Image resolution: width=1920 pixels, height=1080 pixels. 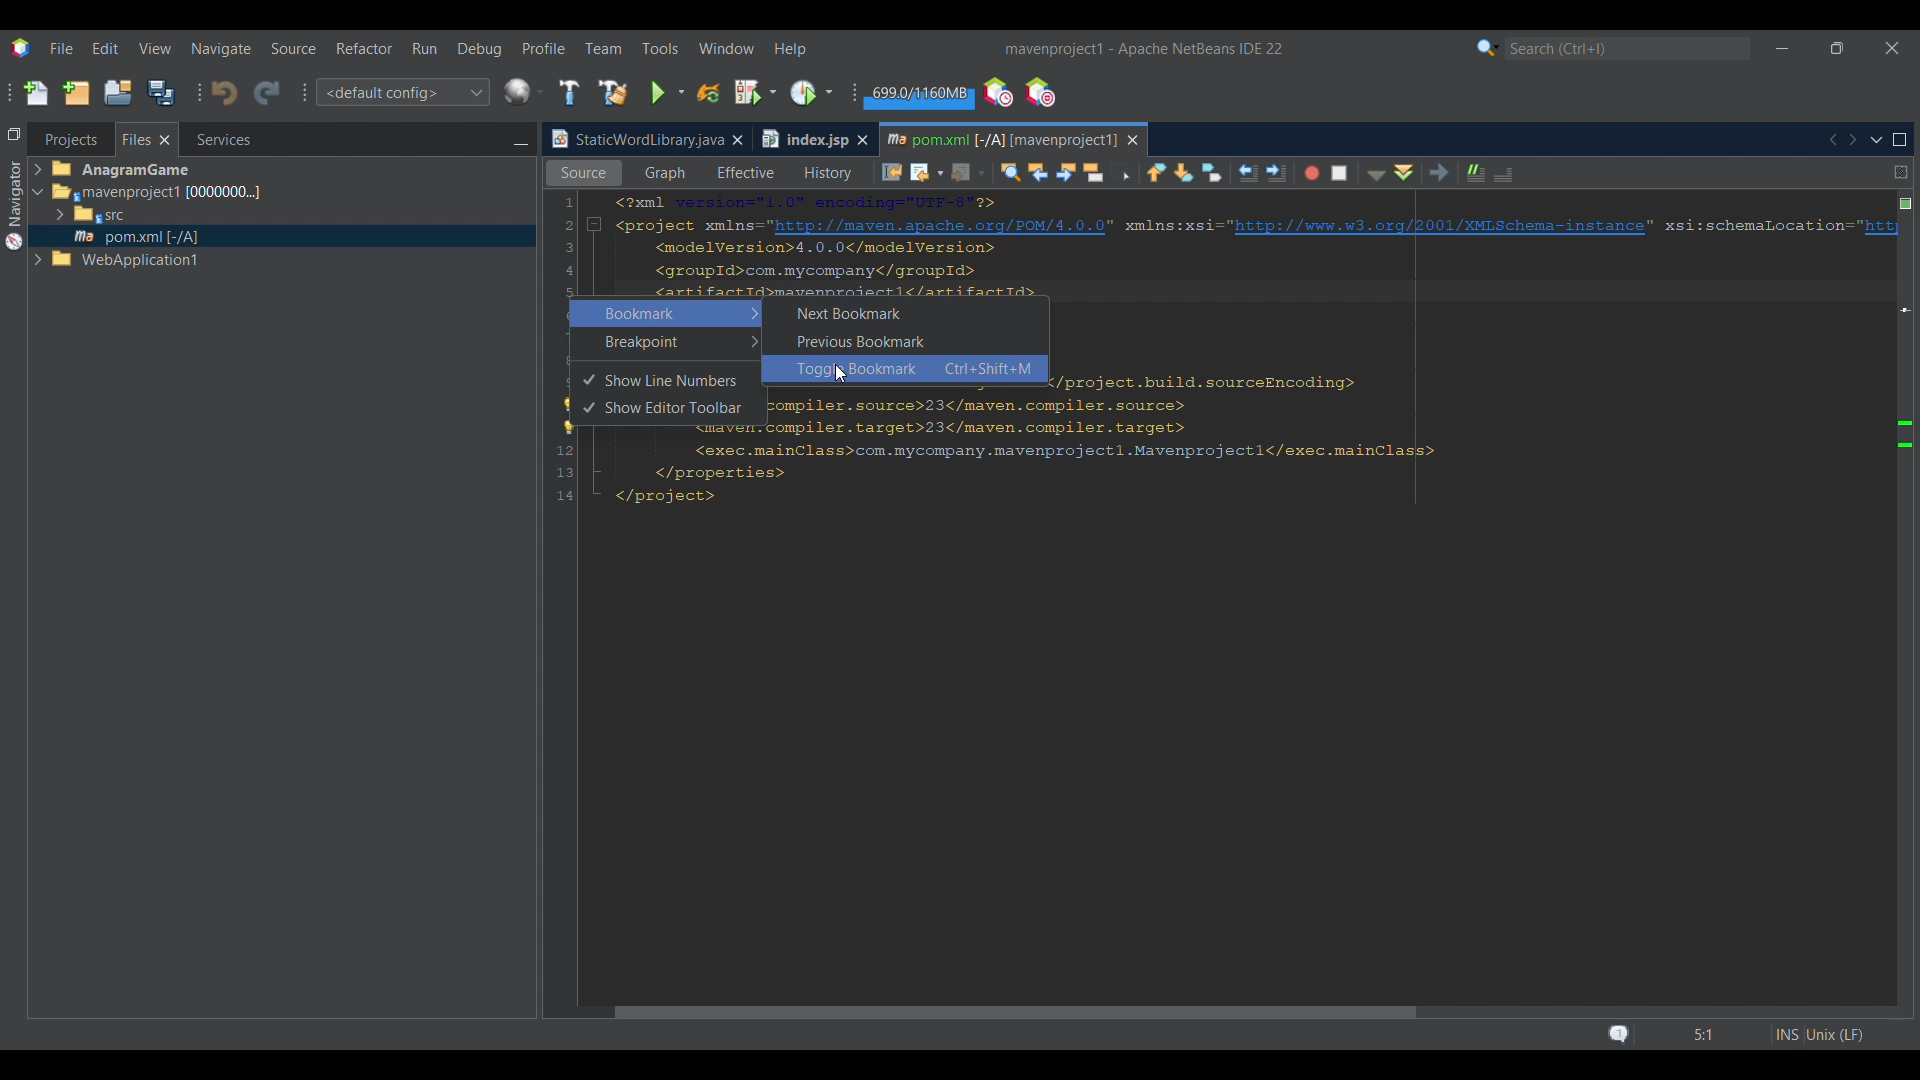 What do you see at coordinates (147, 139) in the screenshot?
I see `Current selection highlighted` at bounding box center [147, 139].